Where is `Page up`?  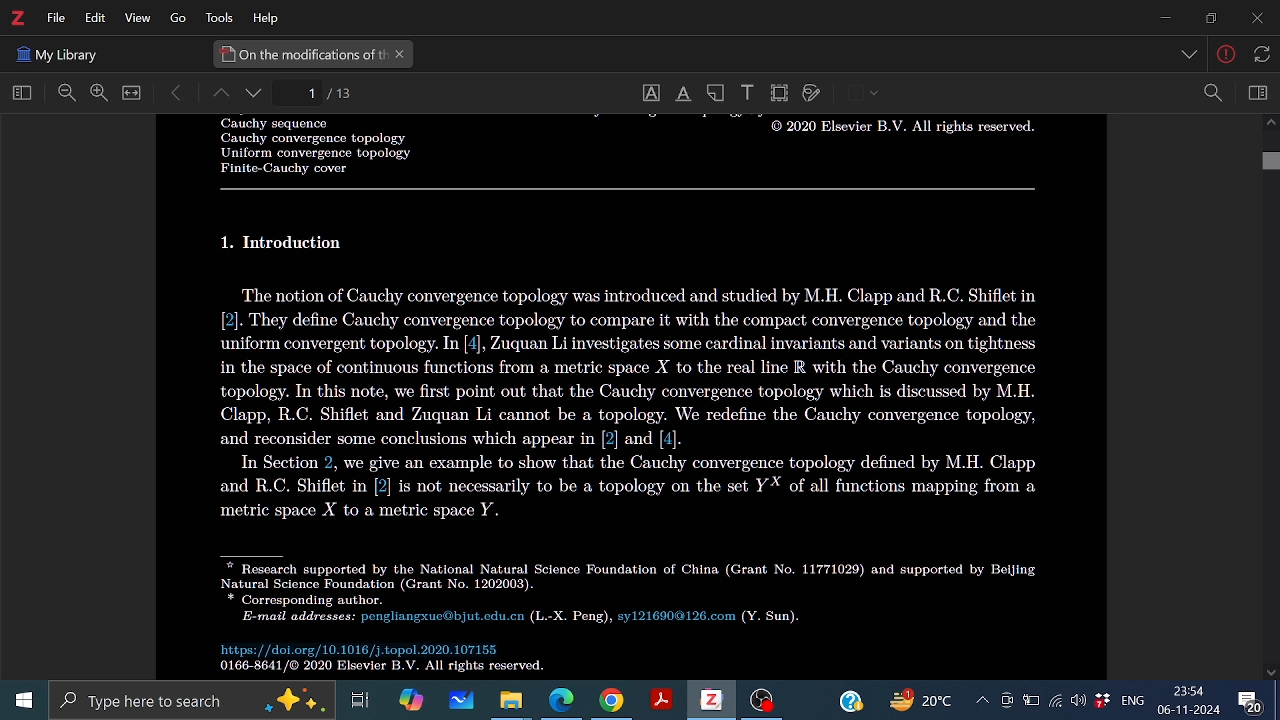
Page up is located at coordinates (219, 95).